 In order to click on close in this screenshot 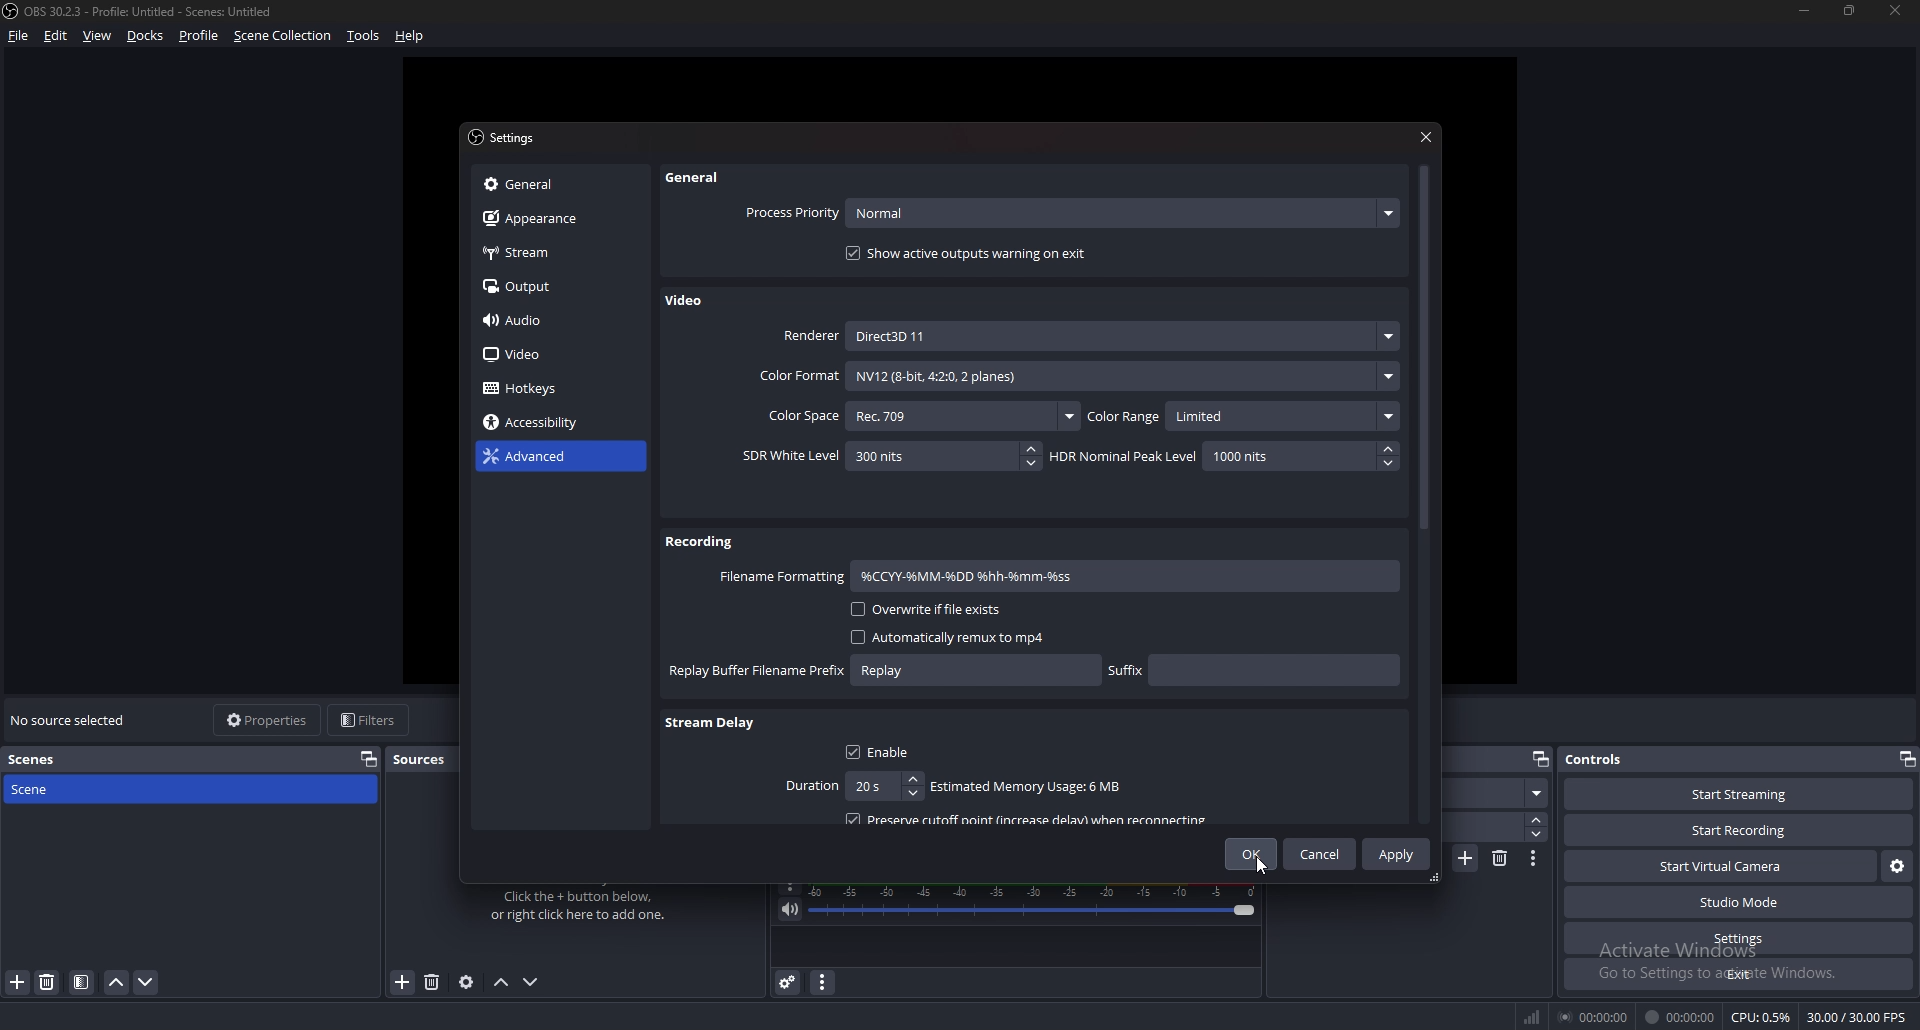, I will do `click(1428, 135)`.